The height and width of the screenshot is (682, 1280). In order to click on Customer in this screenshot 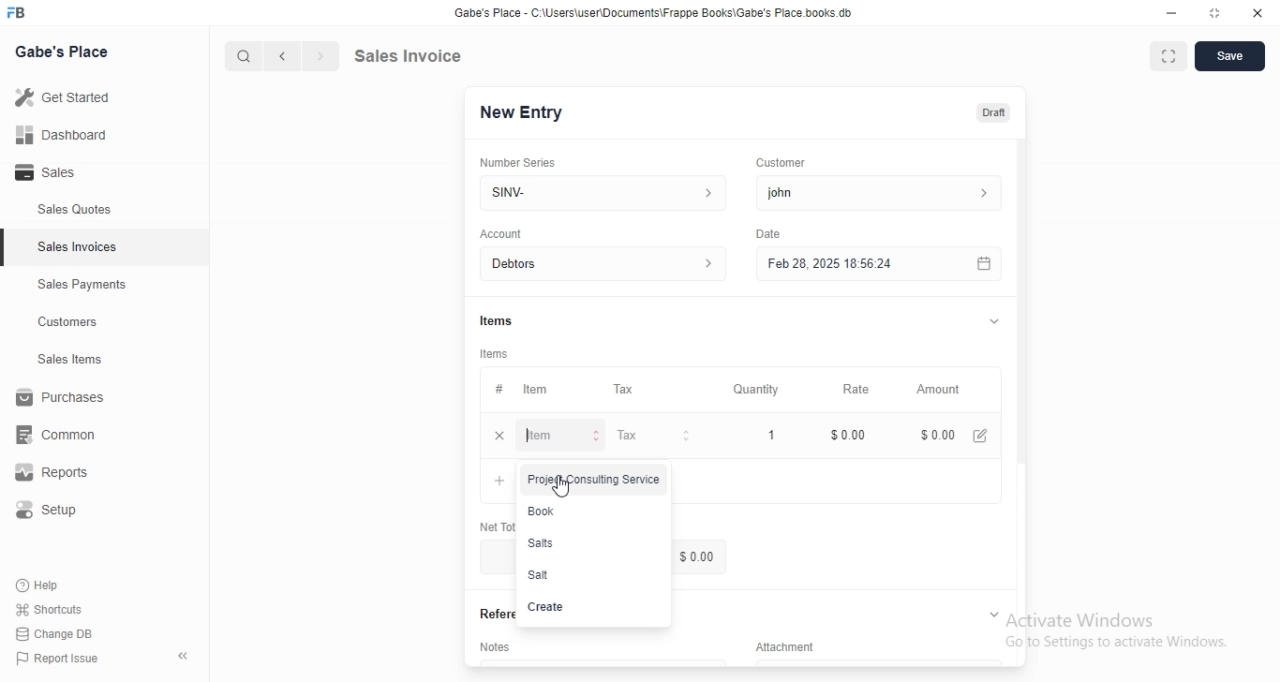, I will do `click(789, 161)`.